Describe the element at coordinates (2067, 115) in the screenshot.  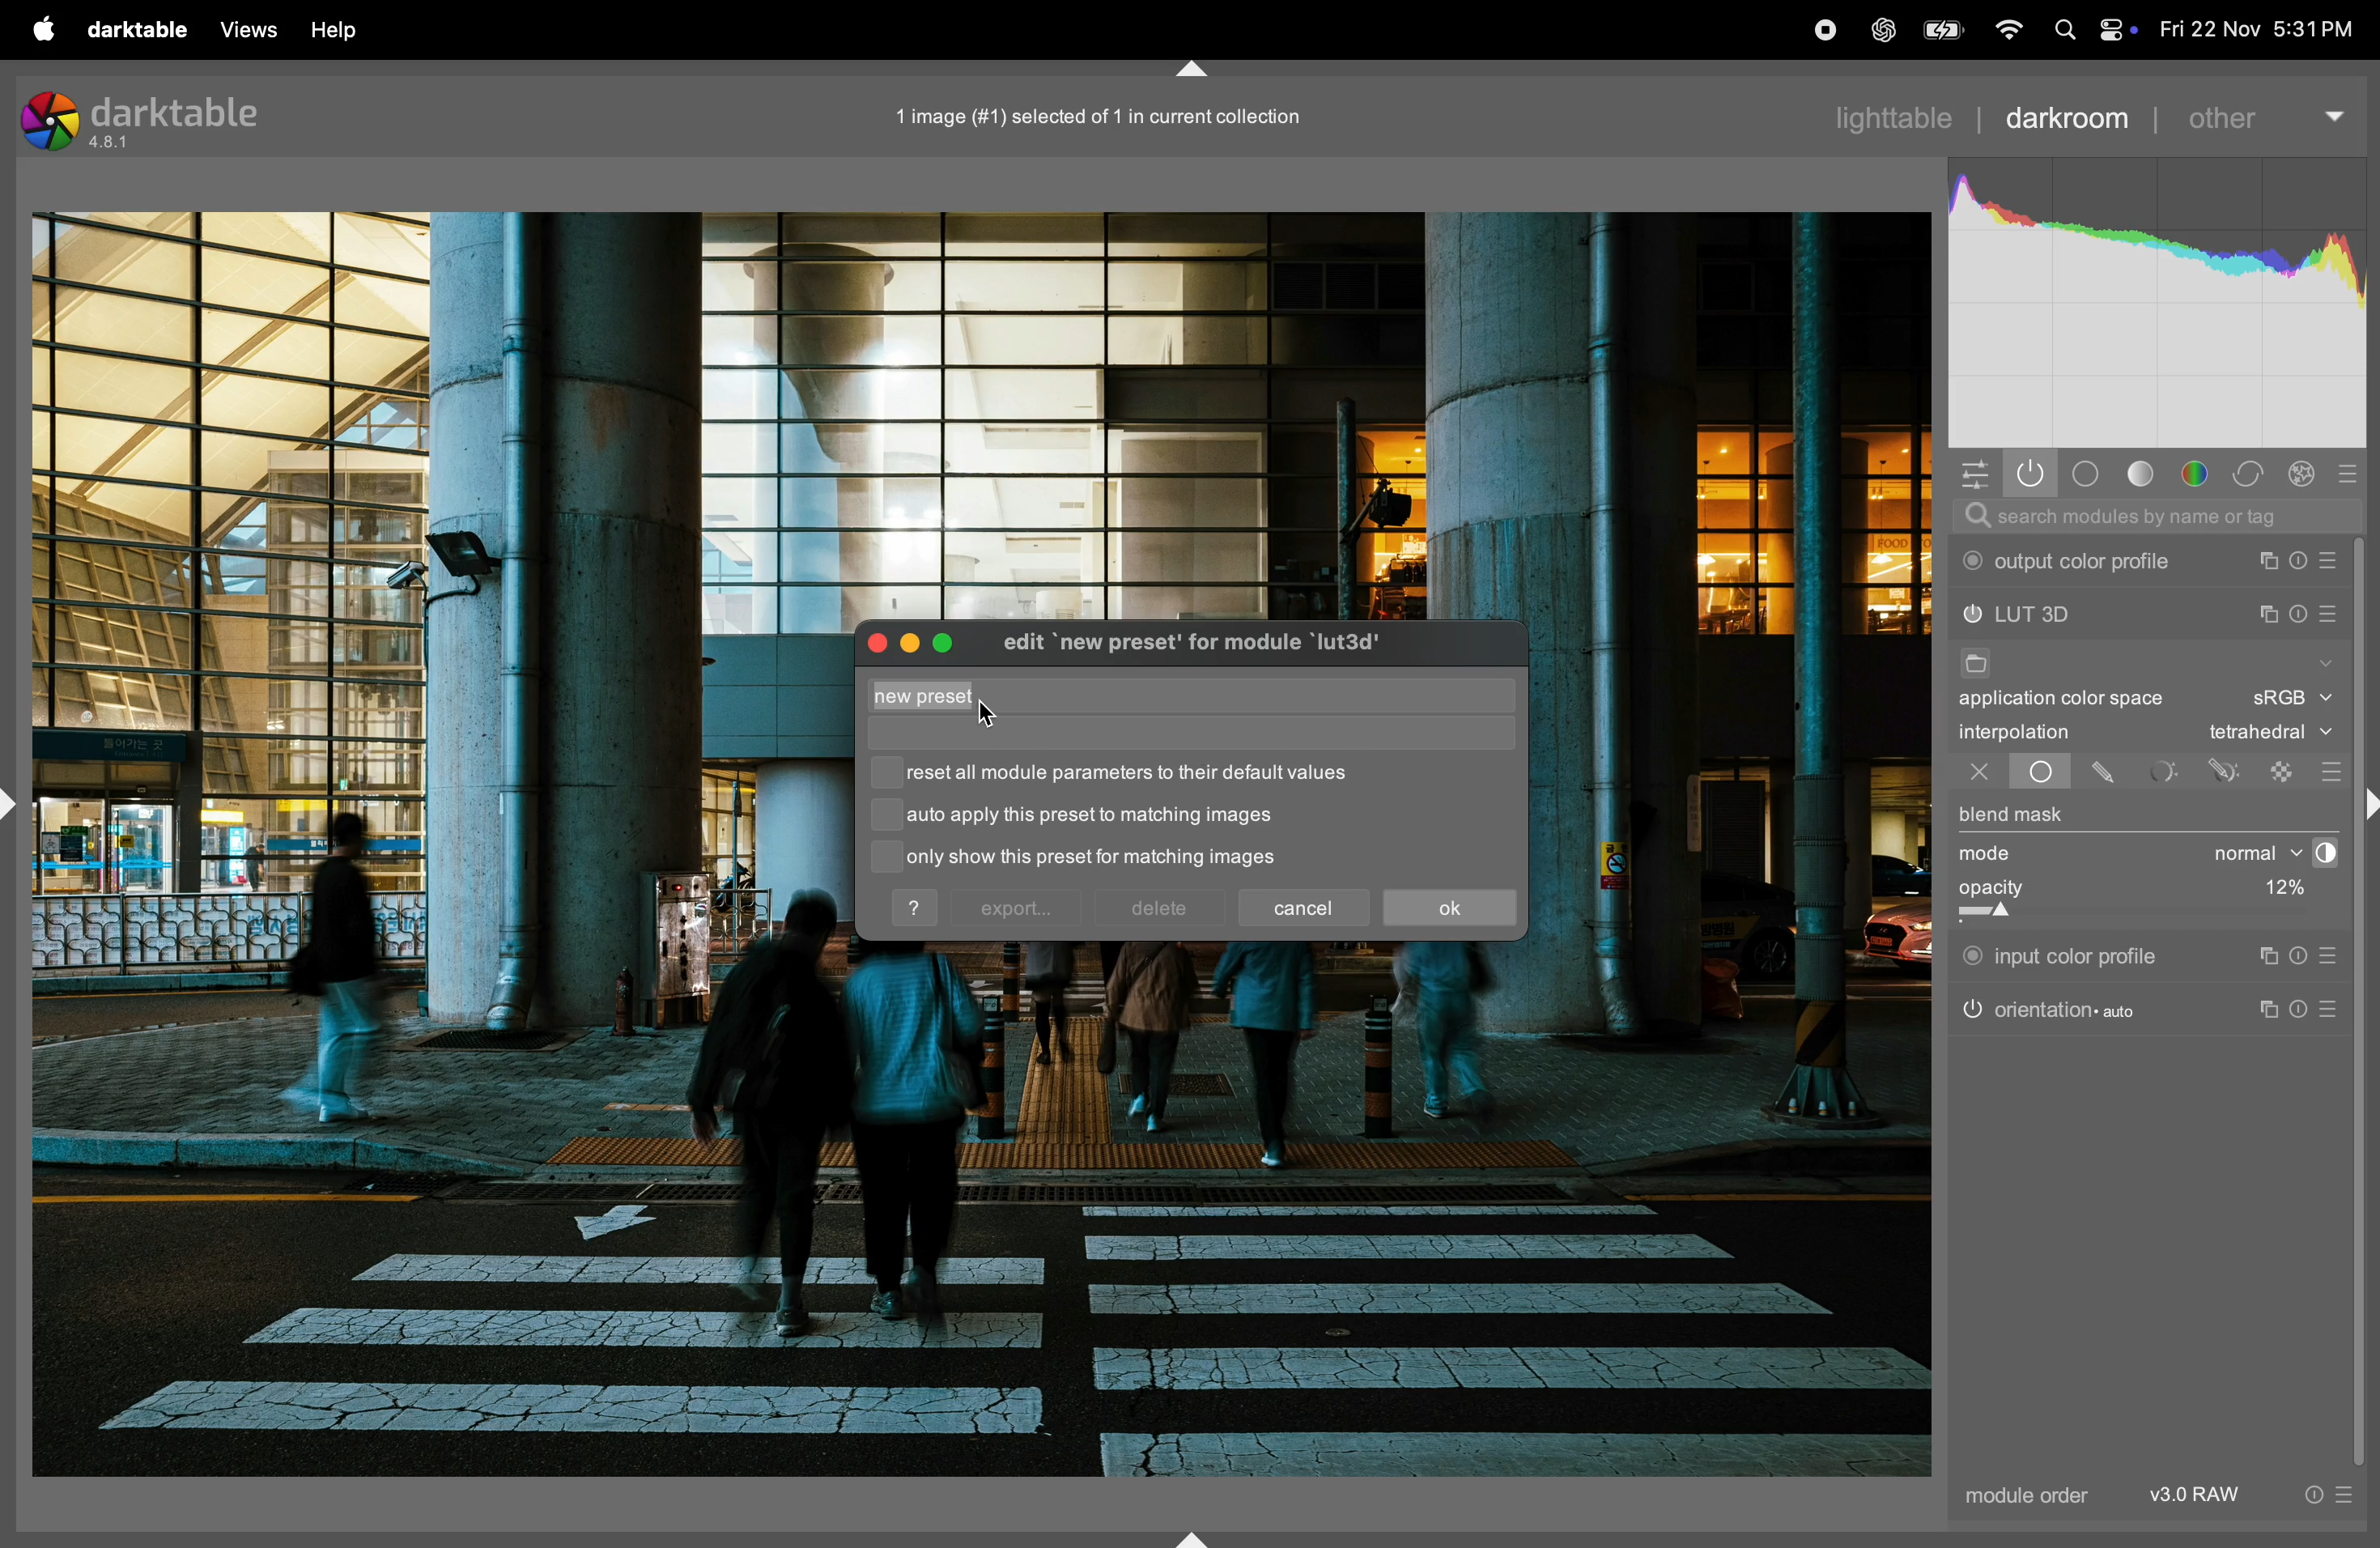
I see `darkroom` at that location.